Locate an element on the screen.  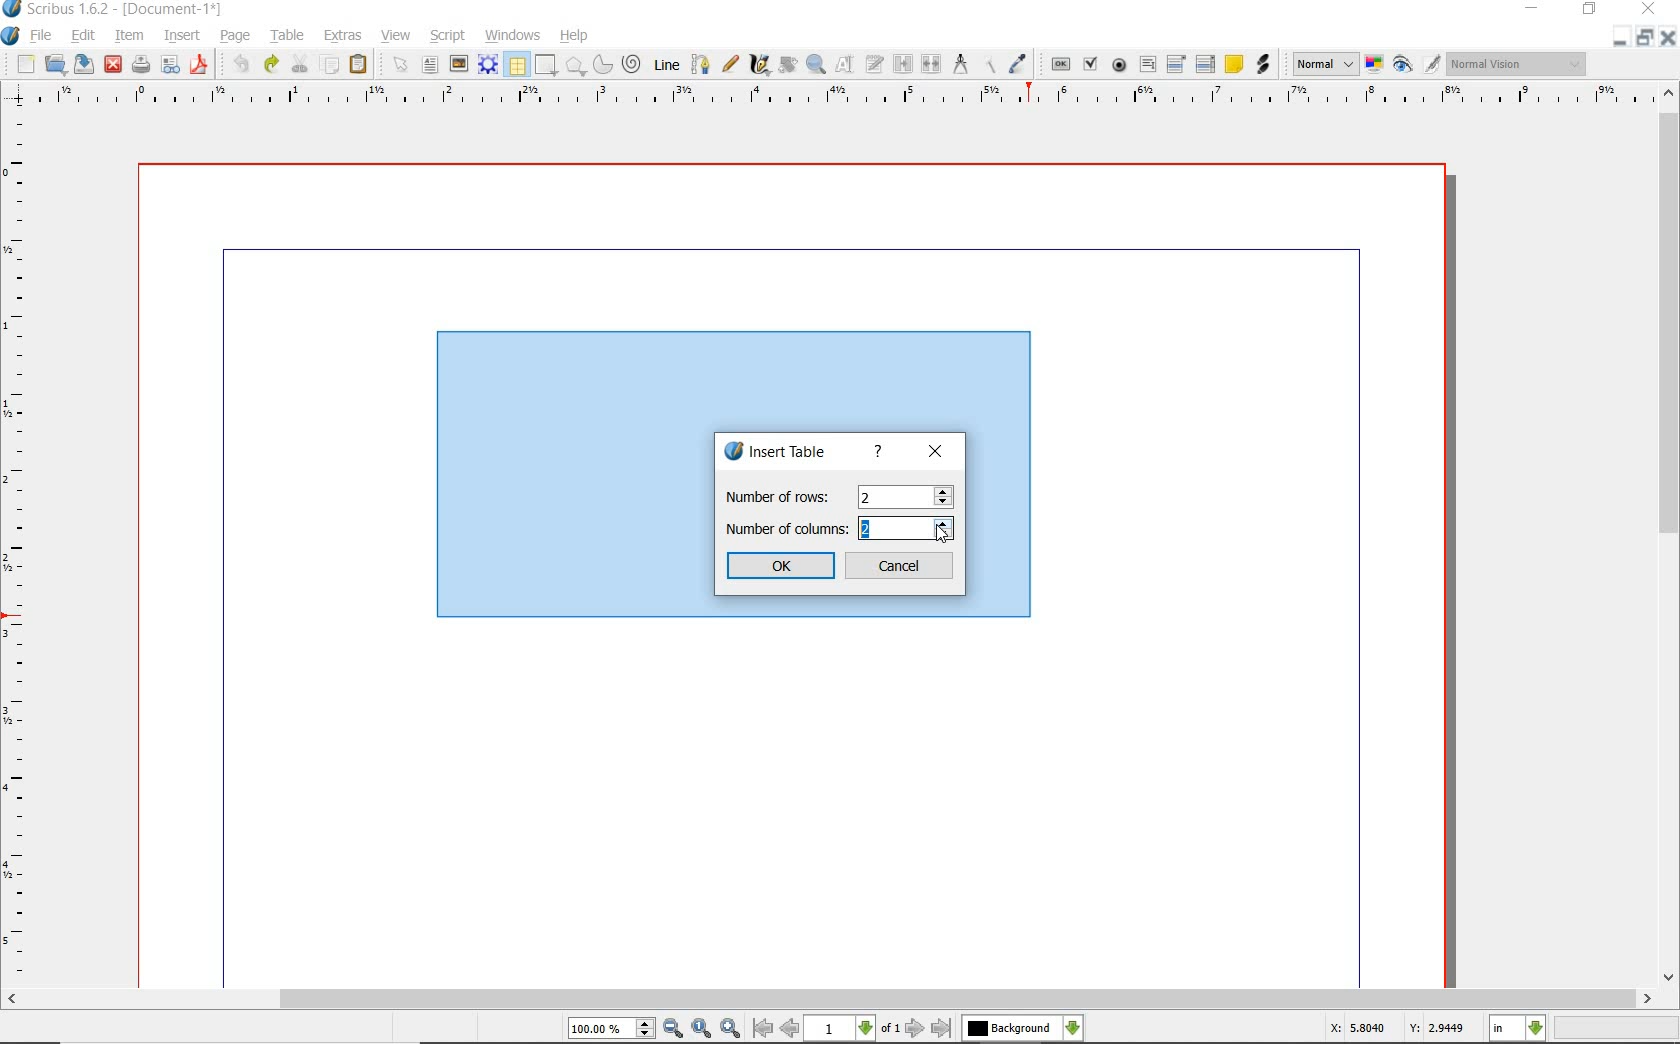
pdf combo box is located at coordinates (1178, 65).